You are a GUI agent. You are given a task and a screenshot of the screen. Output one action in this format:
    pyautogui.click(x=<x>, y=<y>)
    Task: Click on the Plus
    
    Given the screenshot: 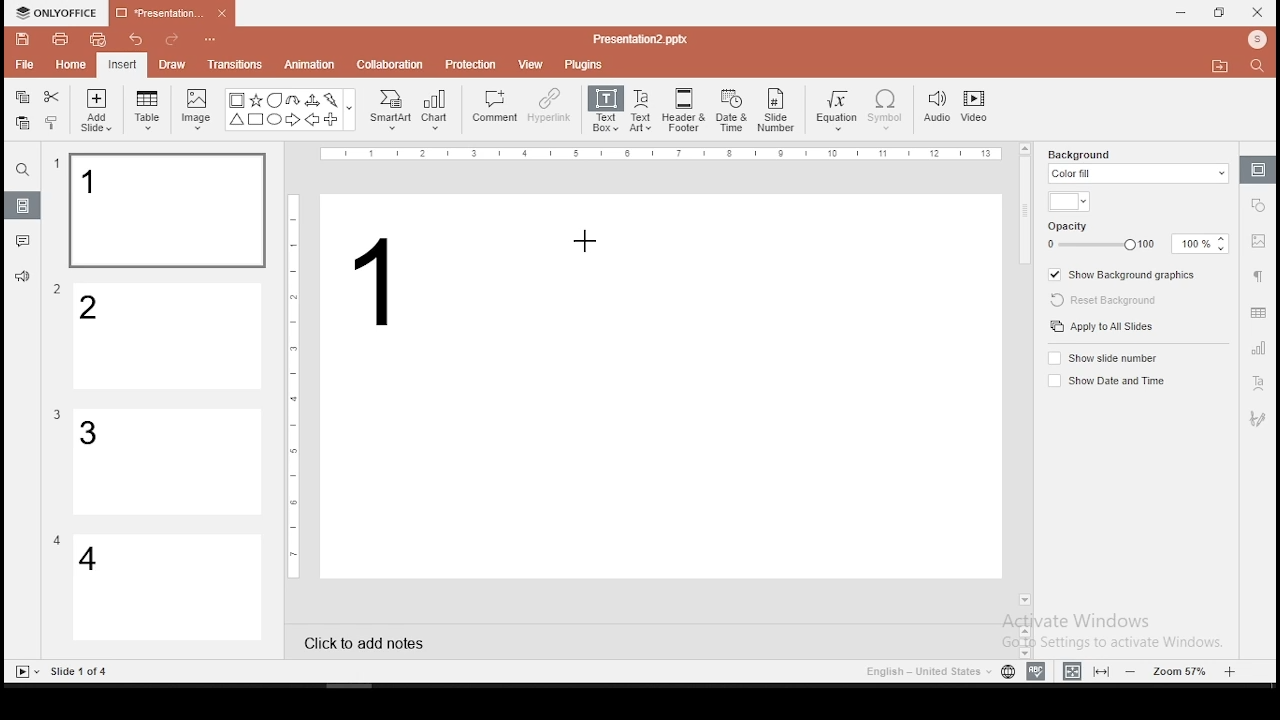 What is the action you would take?
    pyautogui.click(x=332, y=120)
    